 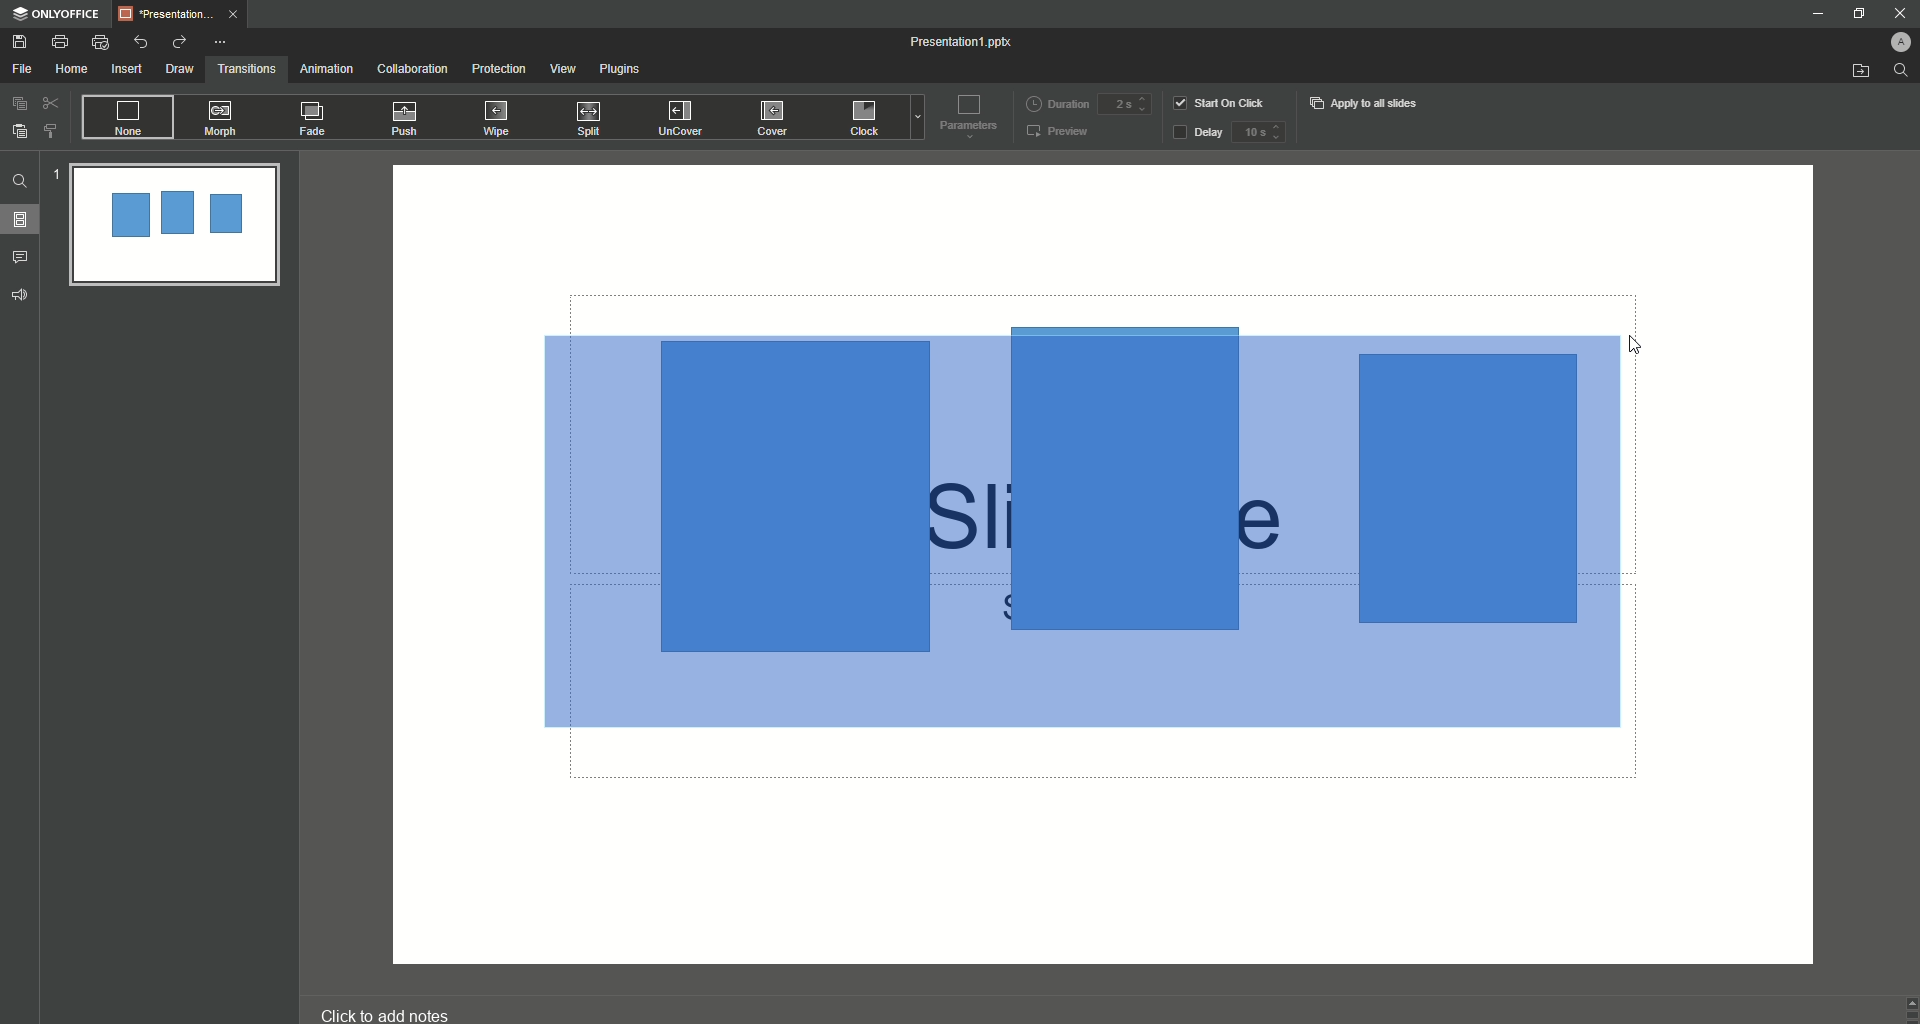 What do you see at coordinates (1645, 344) in the screenshot?
I see `Cursor` at bounding box center [1645, 344].